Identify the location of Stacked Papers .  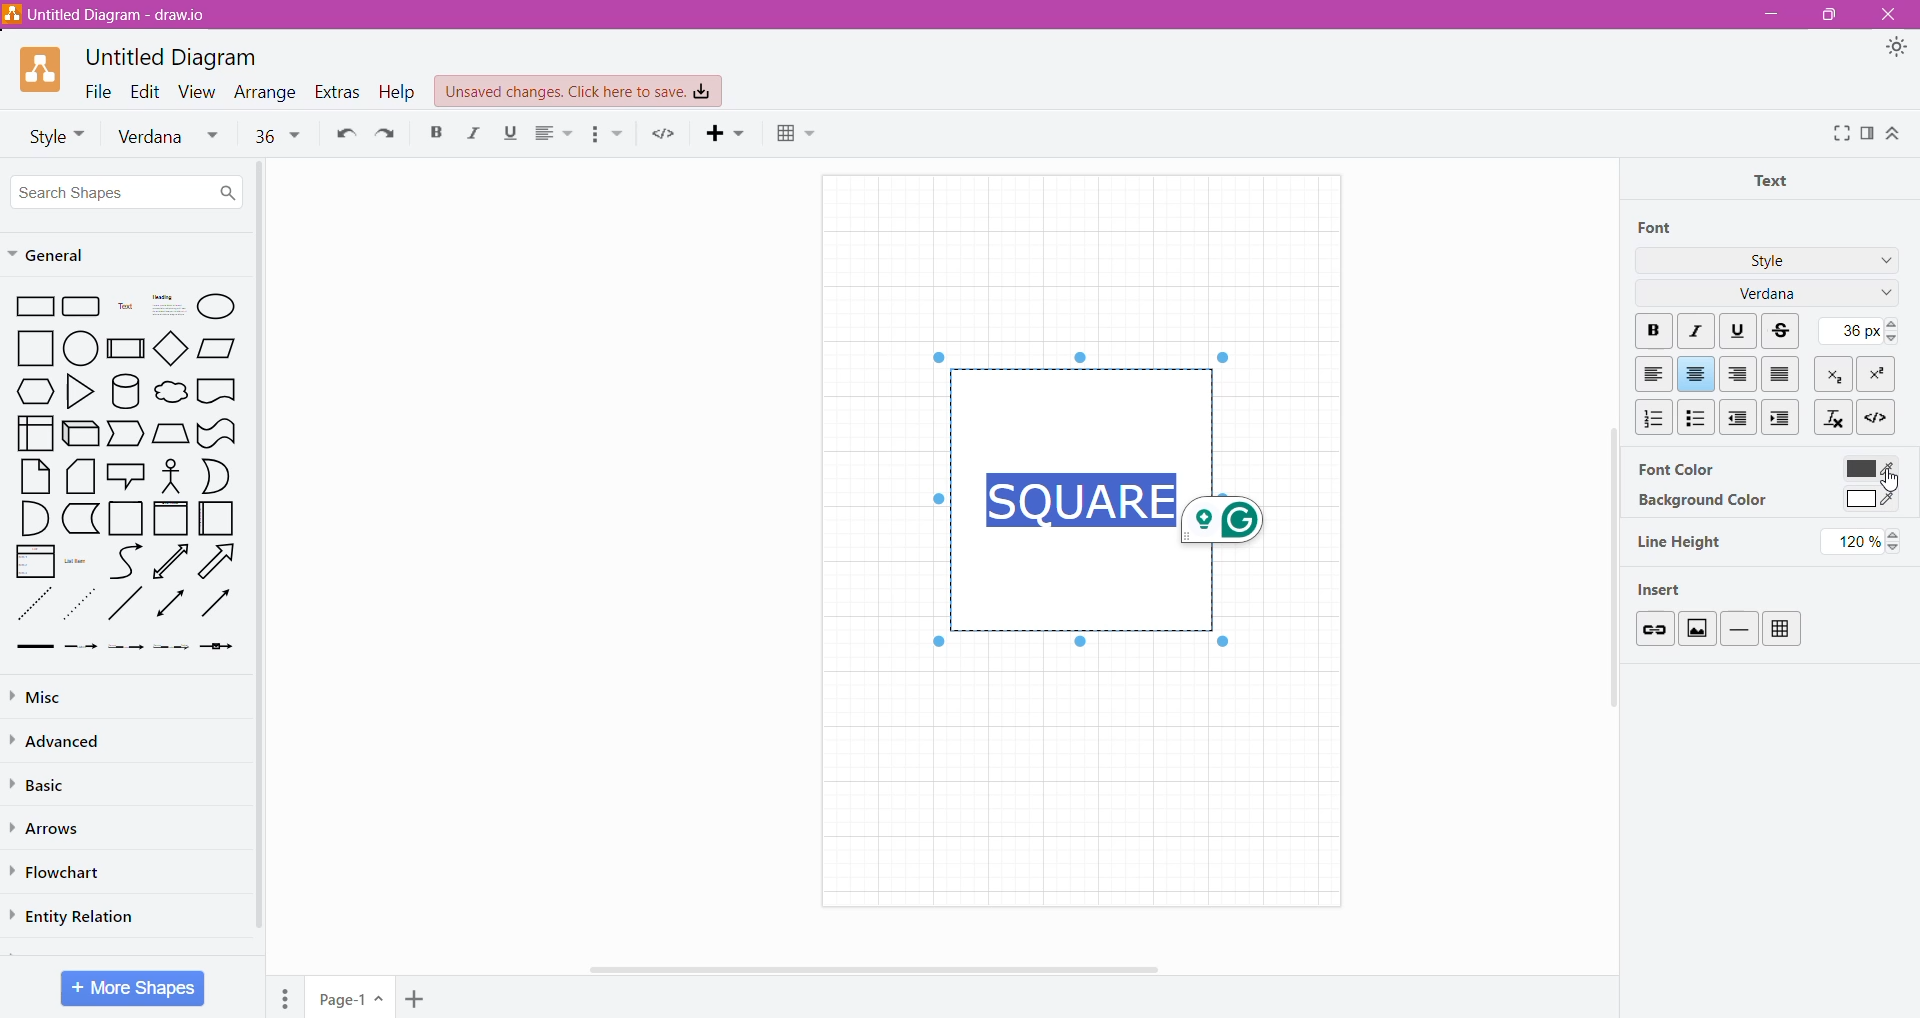
(79, 476).